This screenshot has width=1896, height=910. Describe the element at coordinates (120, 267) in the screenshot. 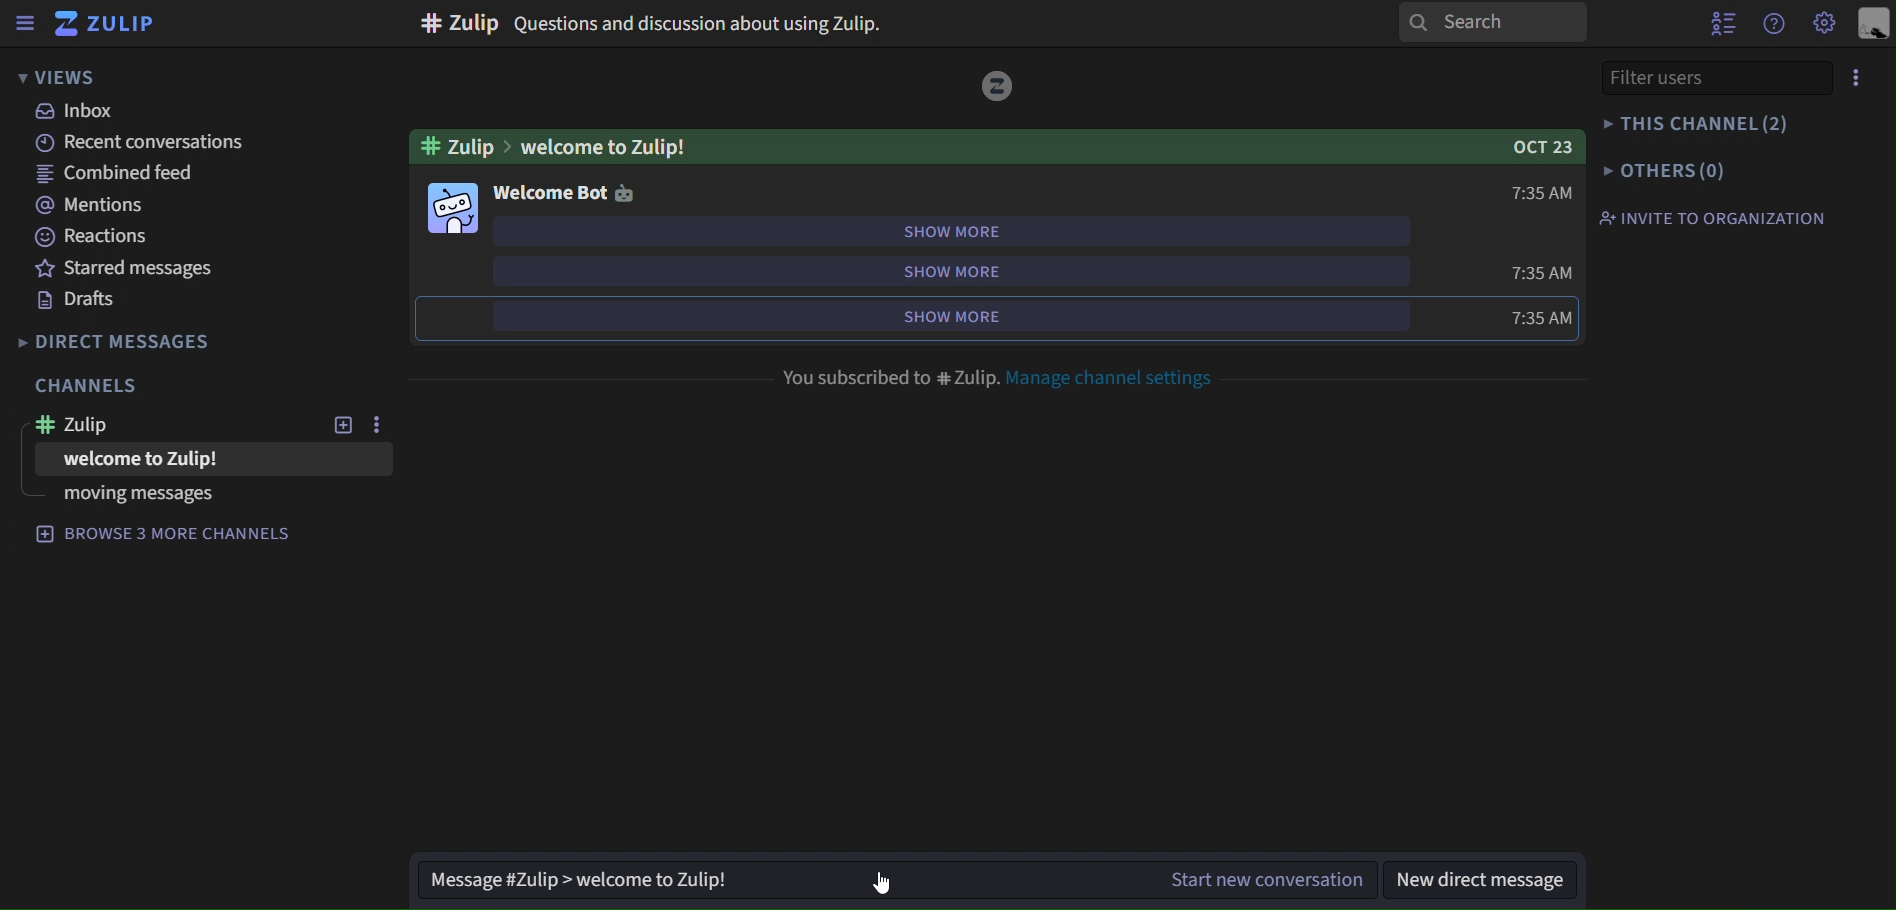

I see `starred messages` at that location.